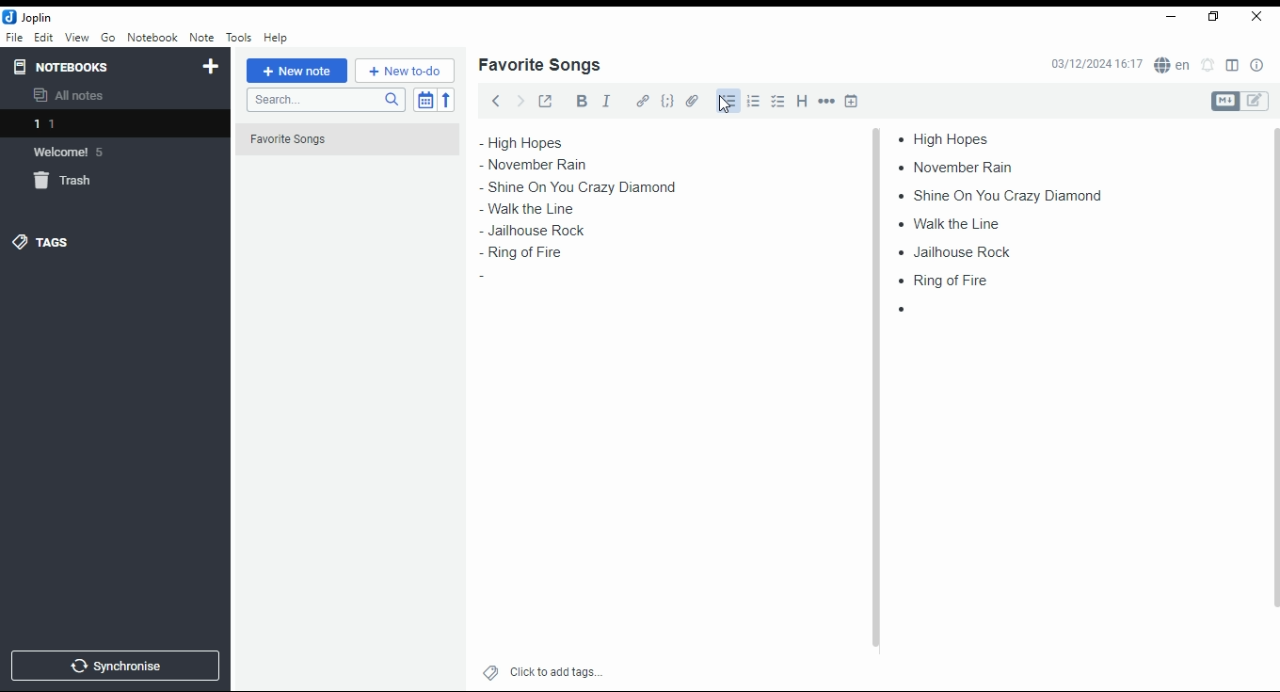  I want to click on mouse pointer, so click(725, 104).